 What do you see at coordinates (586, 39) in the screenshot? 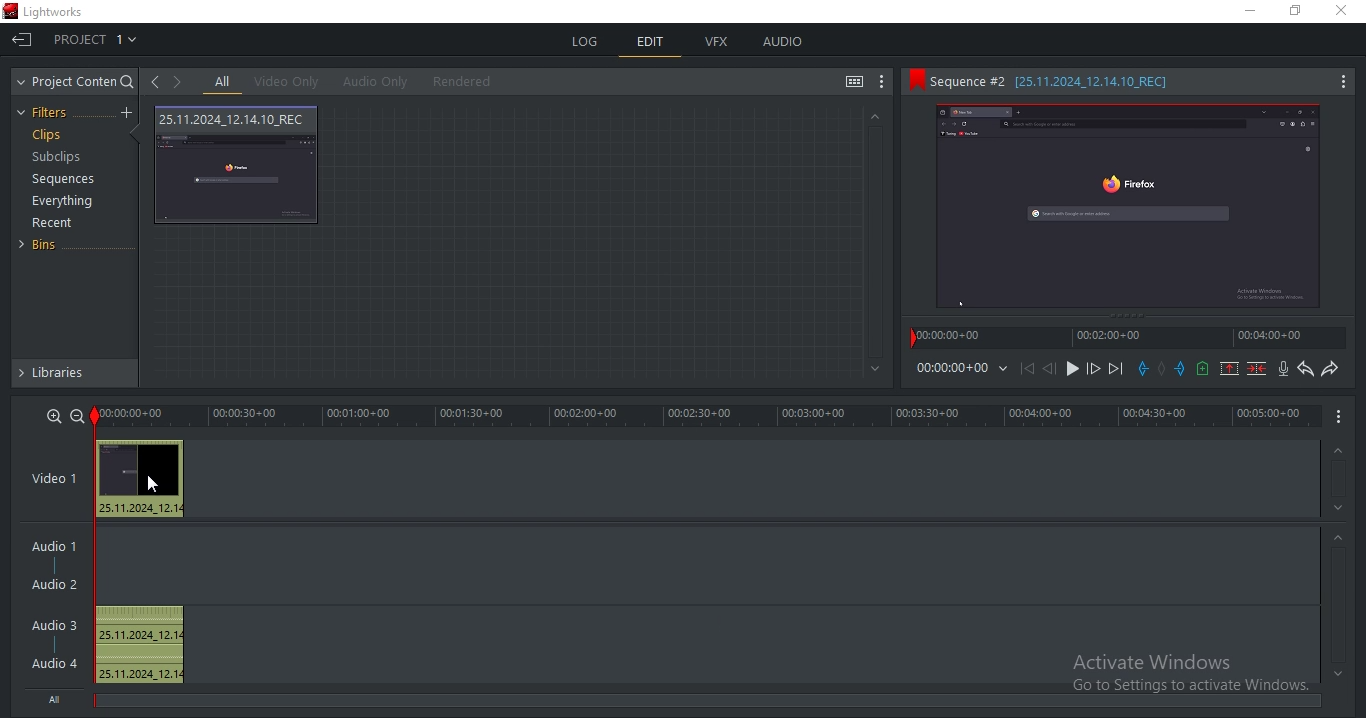
I see `log` at bounding box center [586, 39].